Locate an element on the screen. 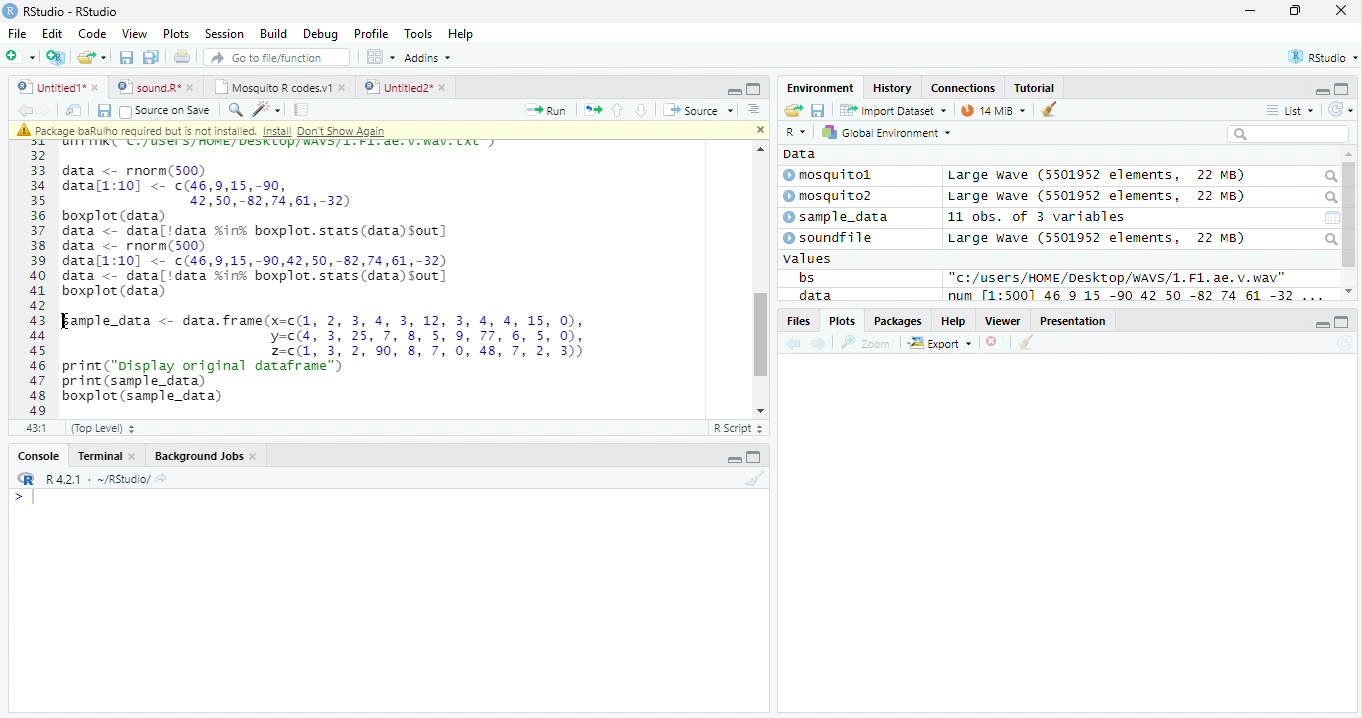  open an existing file is located at coordinates (92, 57).